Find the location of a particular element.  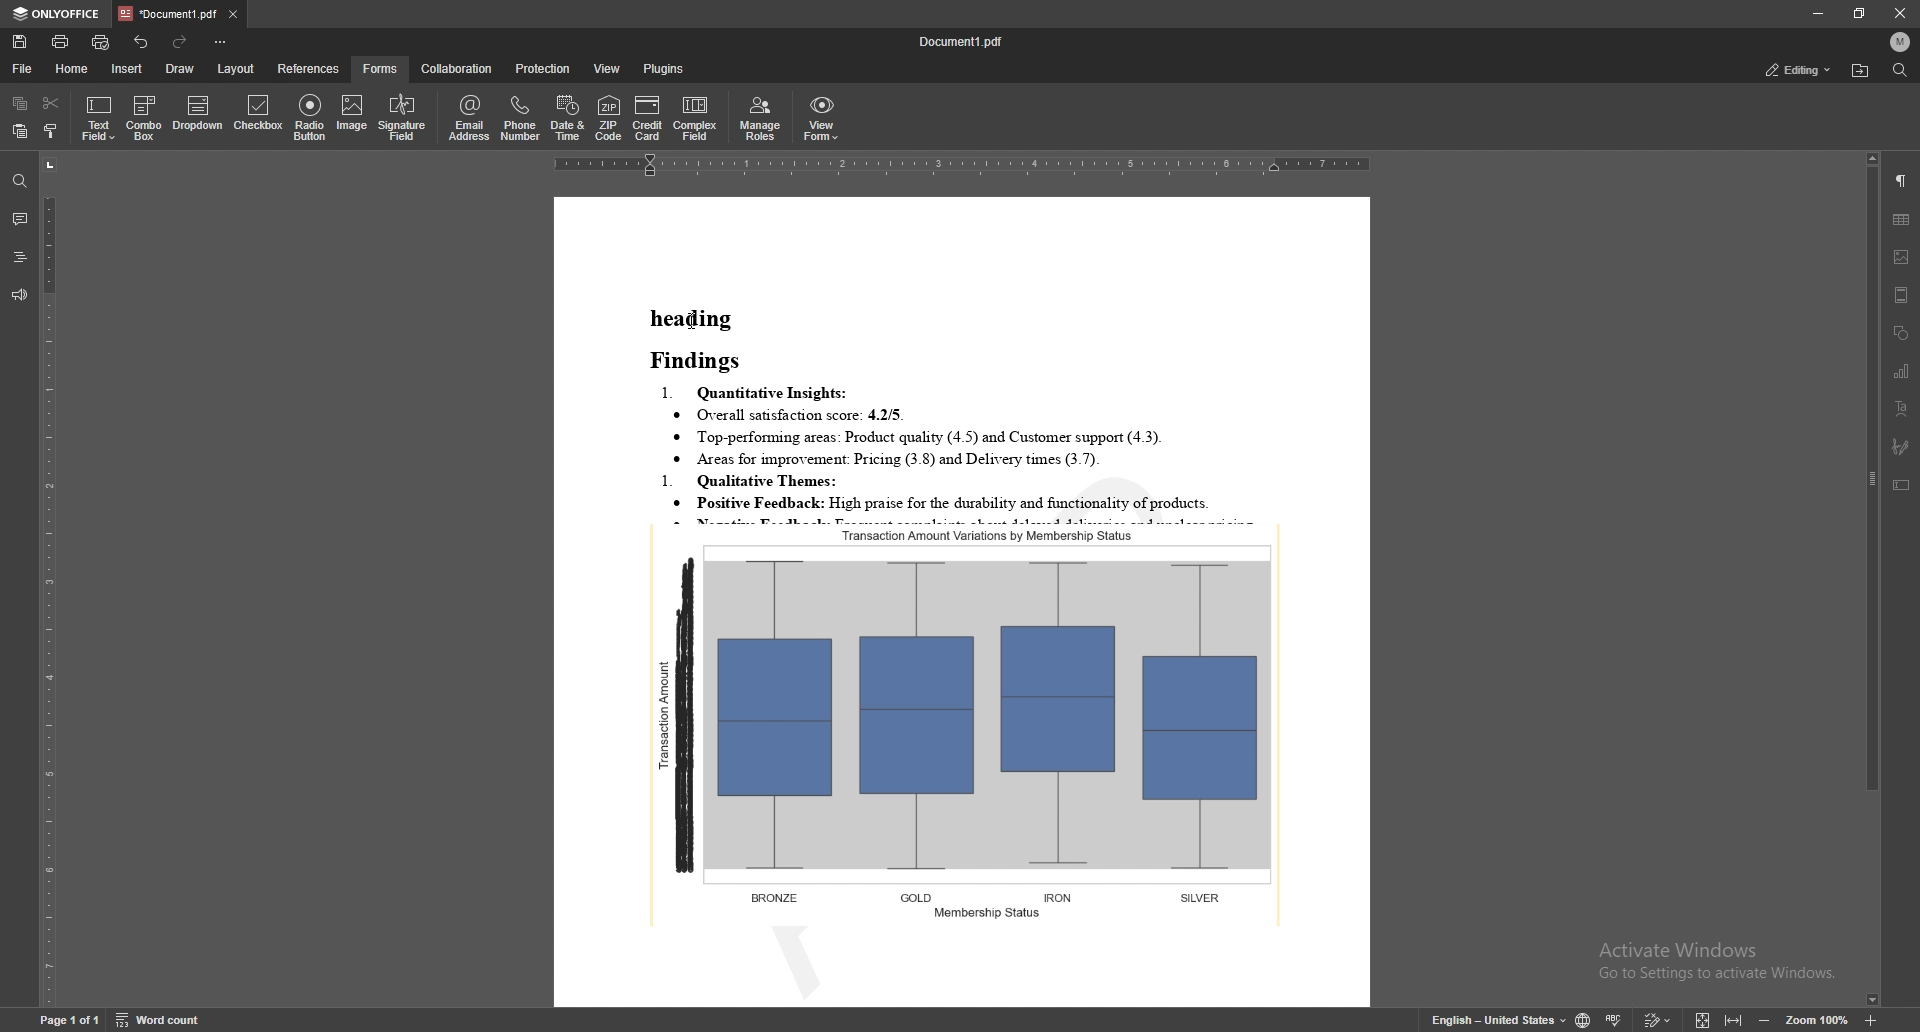

1. Qualitative Themes: is located at coordinates (760, 481).